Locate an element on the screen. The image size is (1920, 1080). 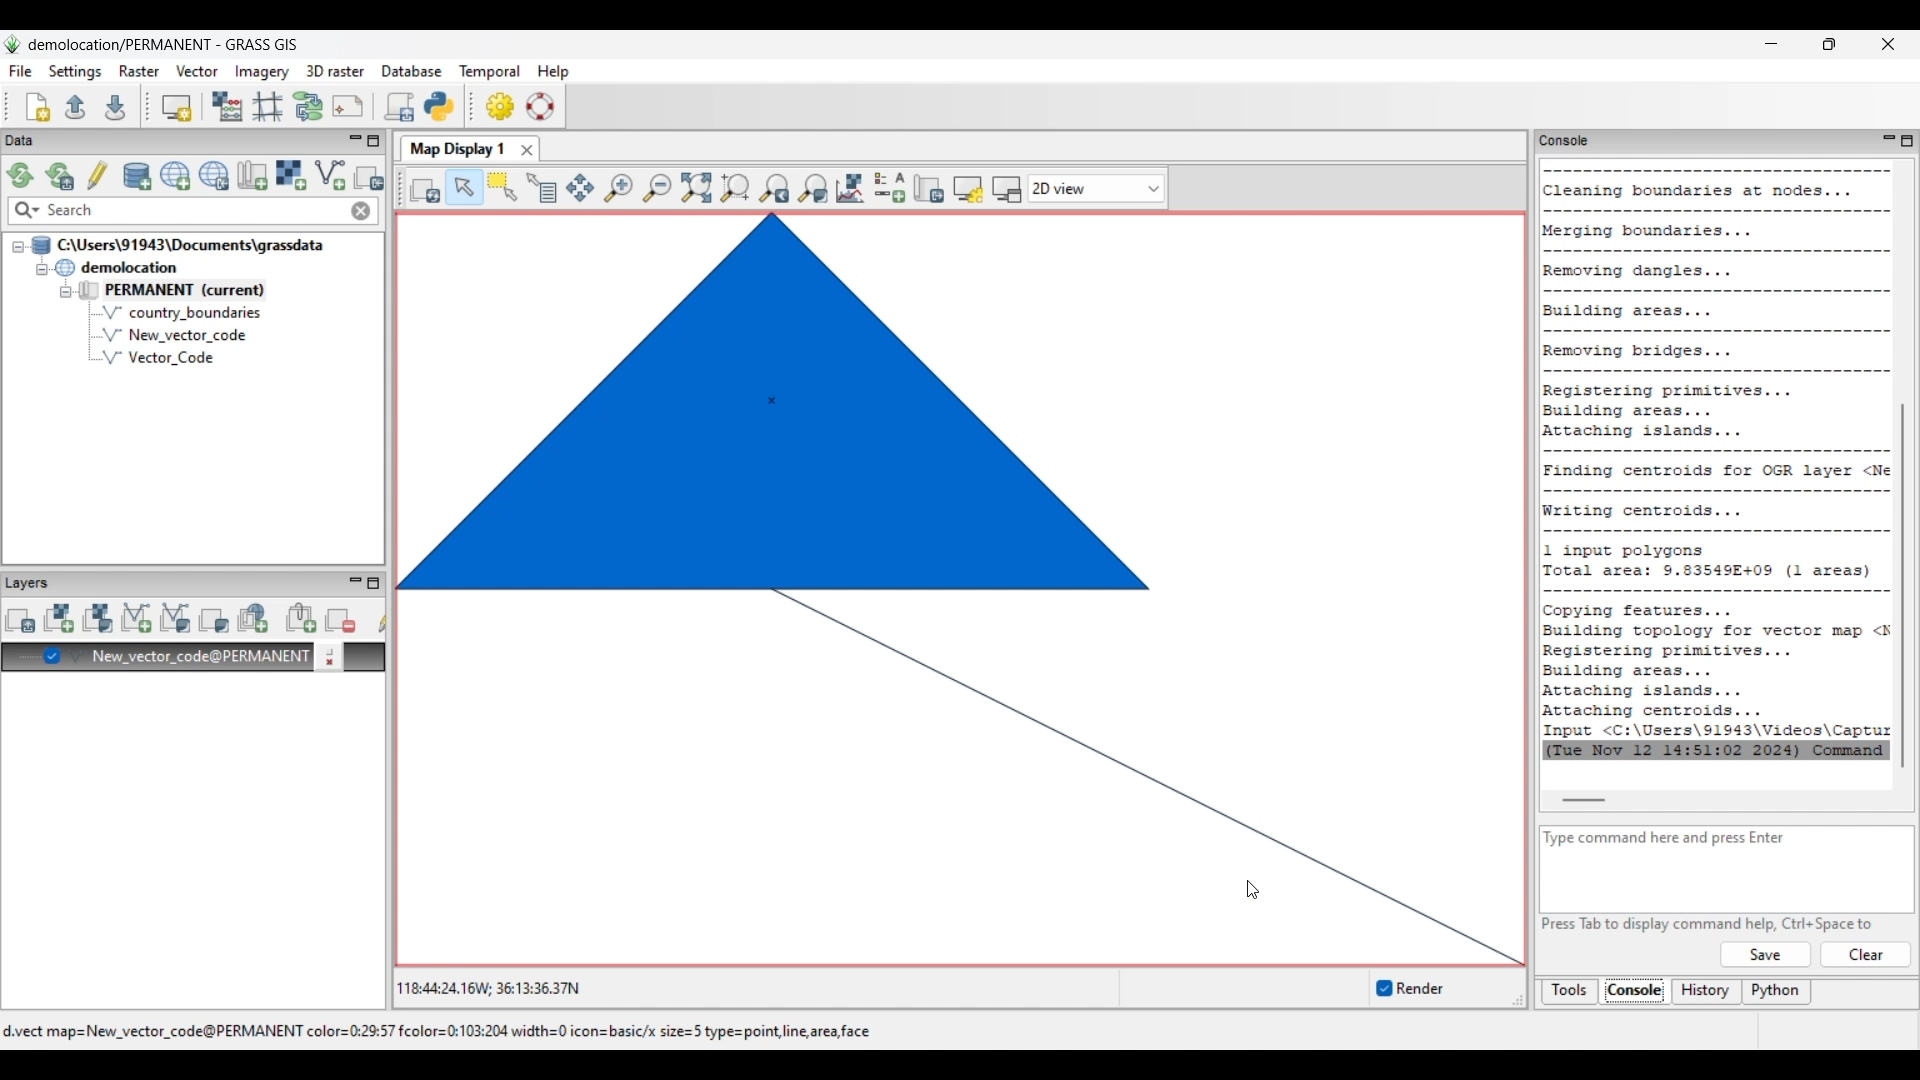
Pointer, current highlighted selection is located at coordinates (464, 188).